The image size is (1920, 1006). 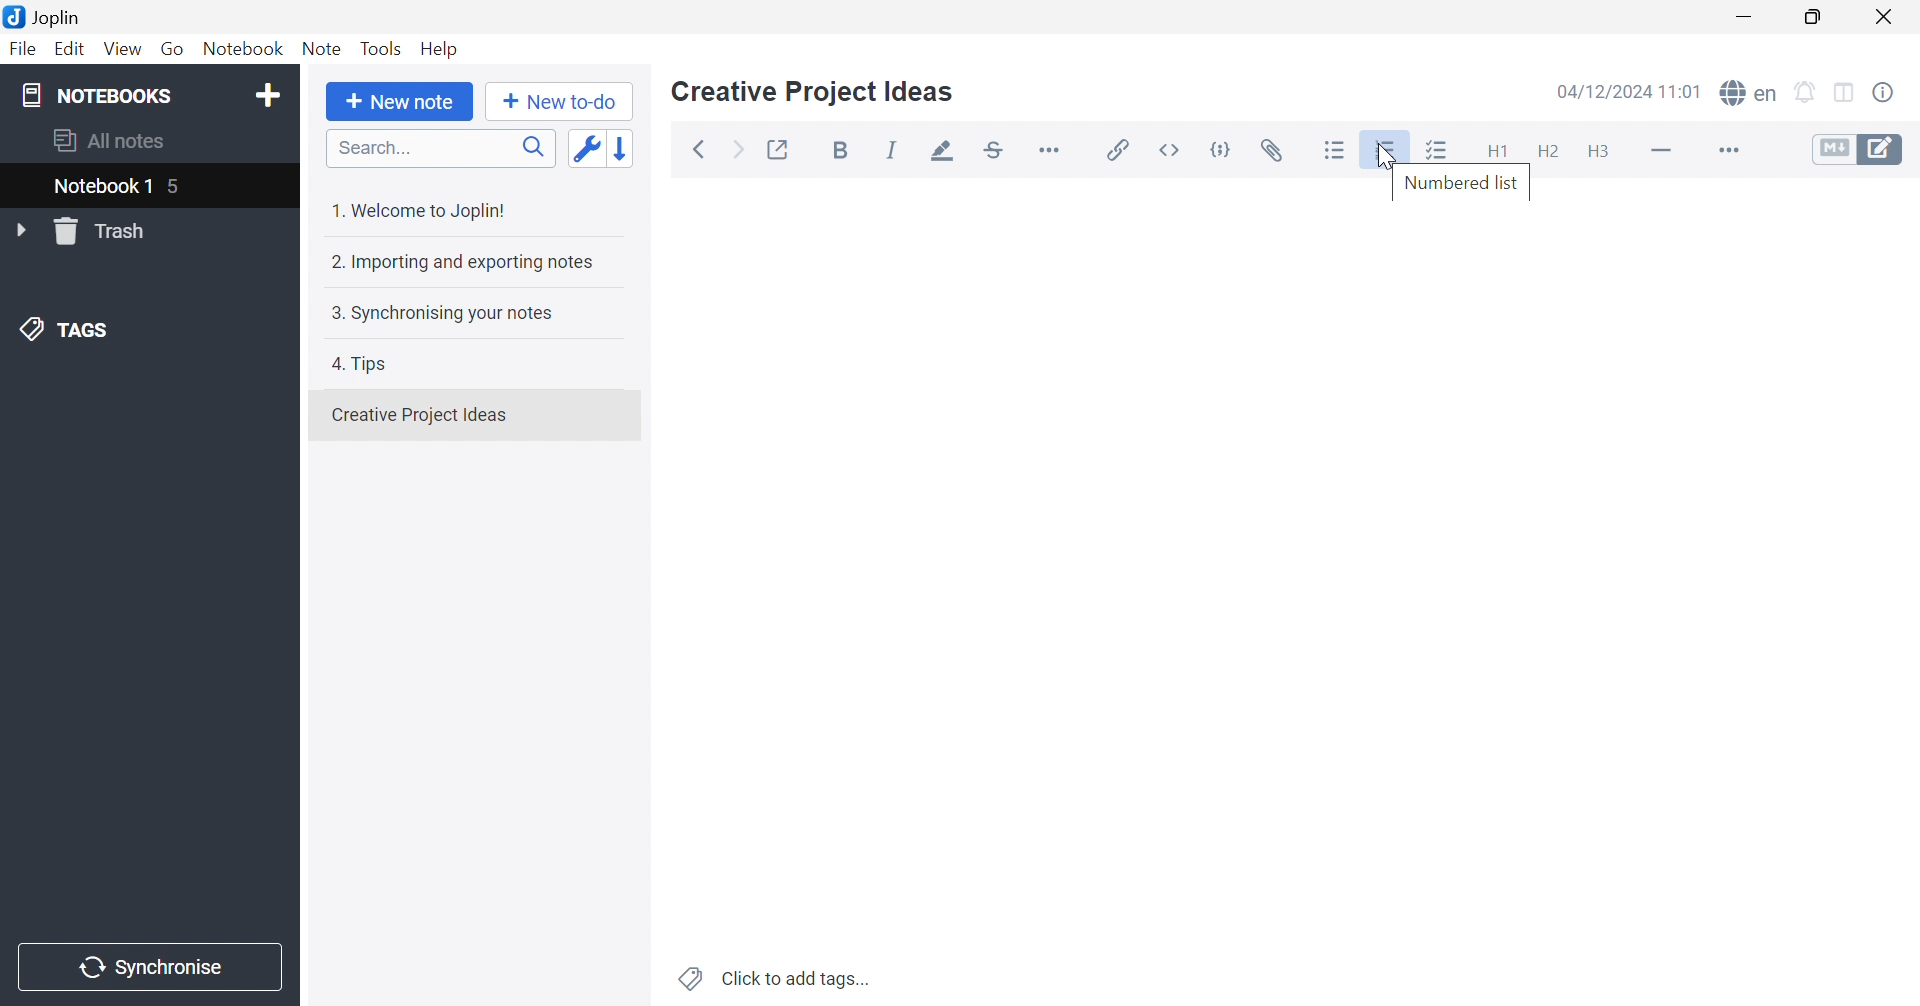 I want to click on Set alarm, so click(x=1807, y=91).